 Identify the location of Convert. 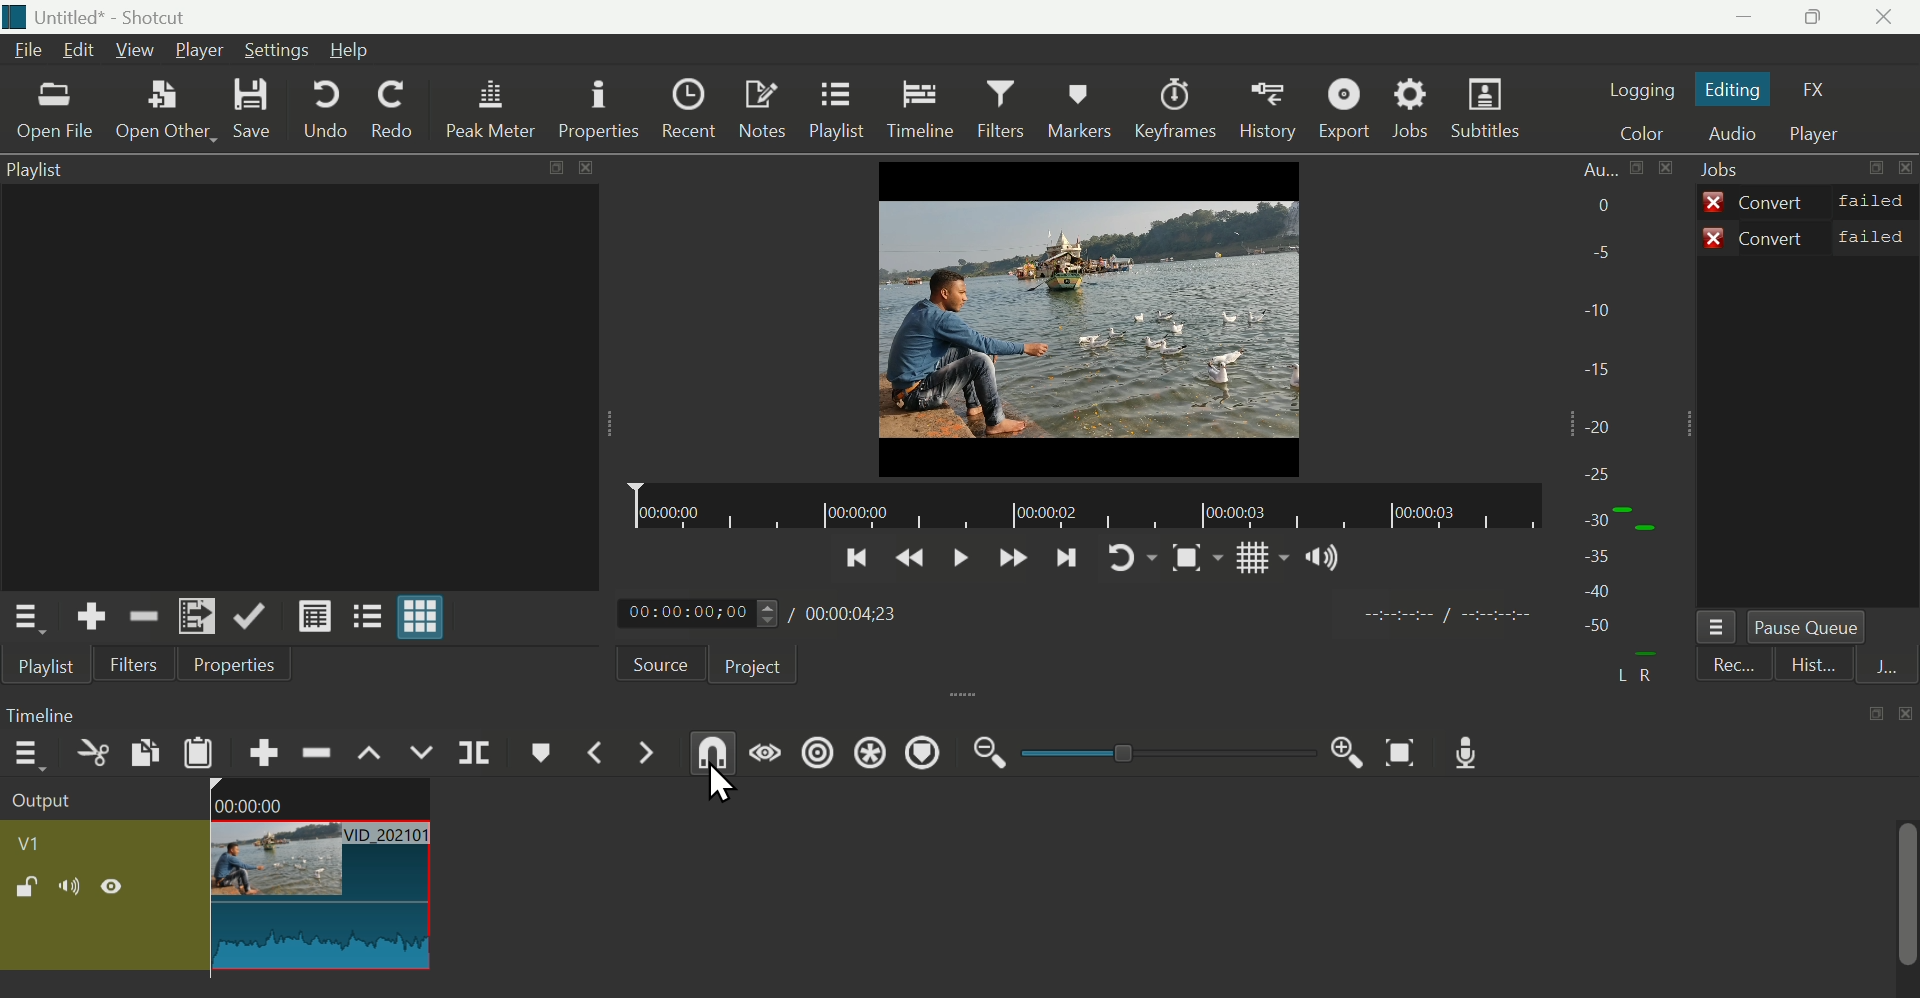
(1810, 237).